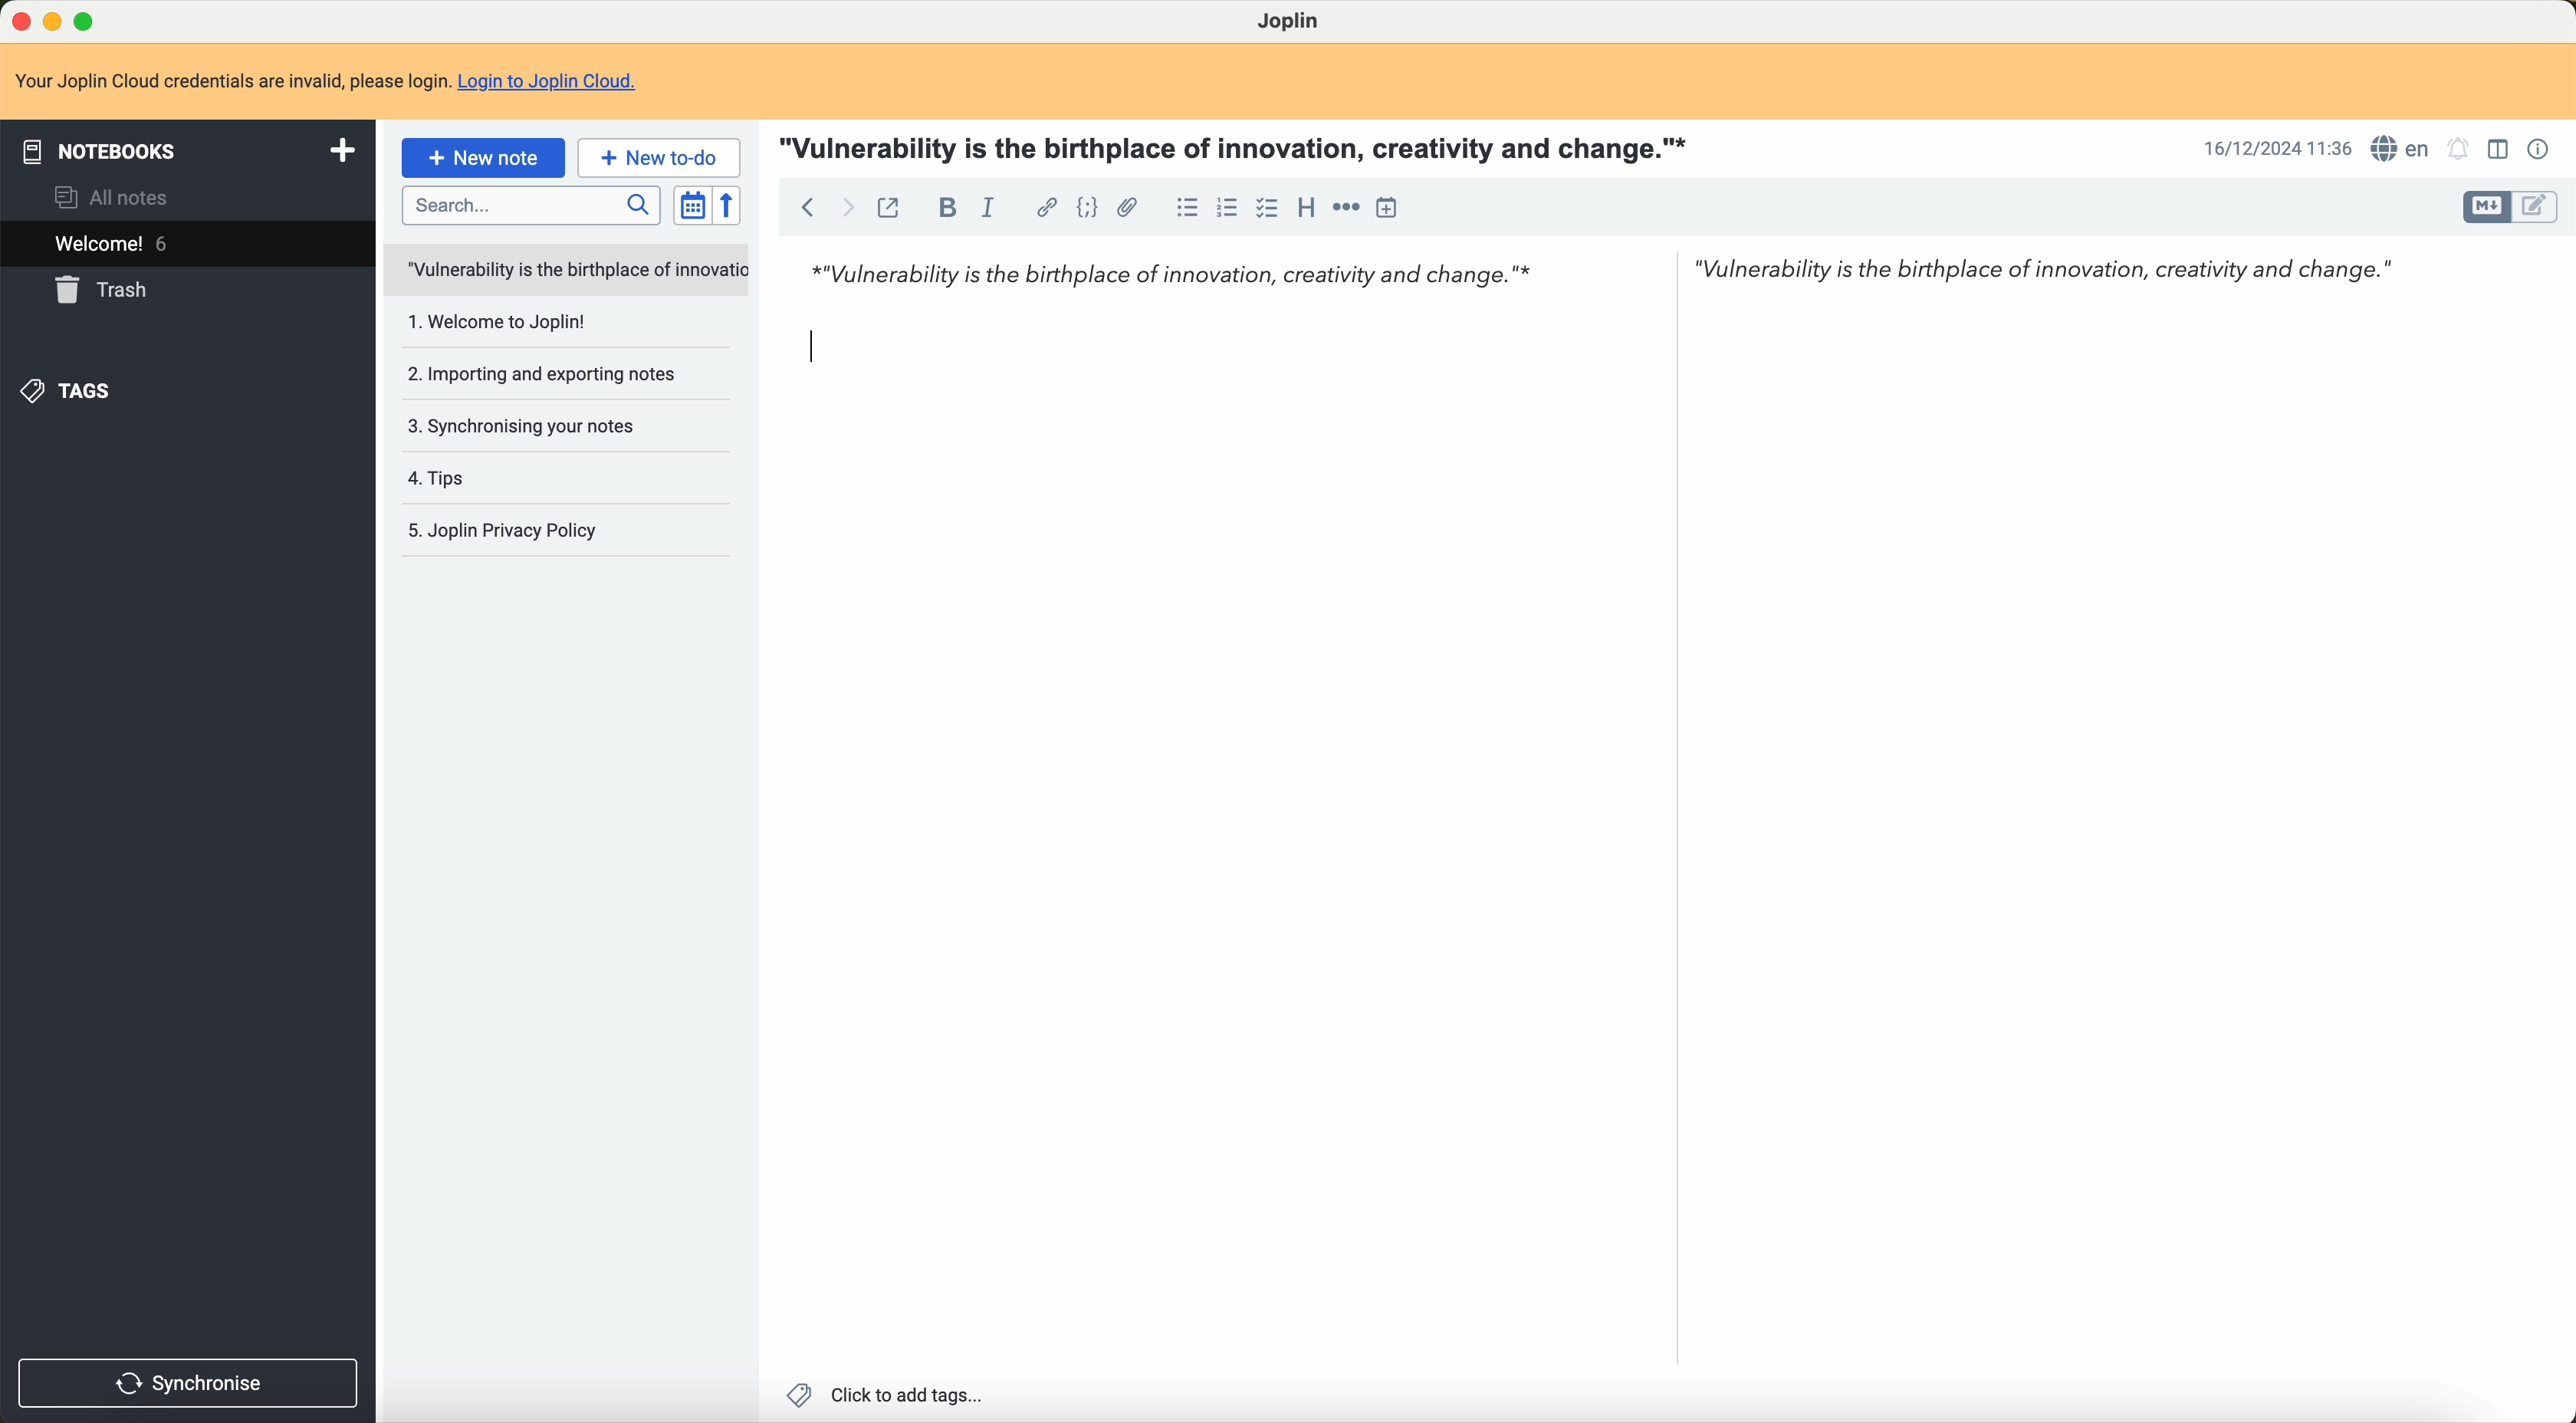 The image size is (2576, 1423). Describe the element at coordinates (887, 1394) in the screenshot. I see `click to add tags` at that location.